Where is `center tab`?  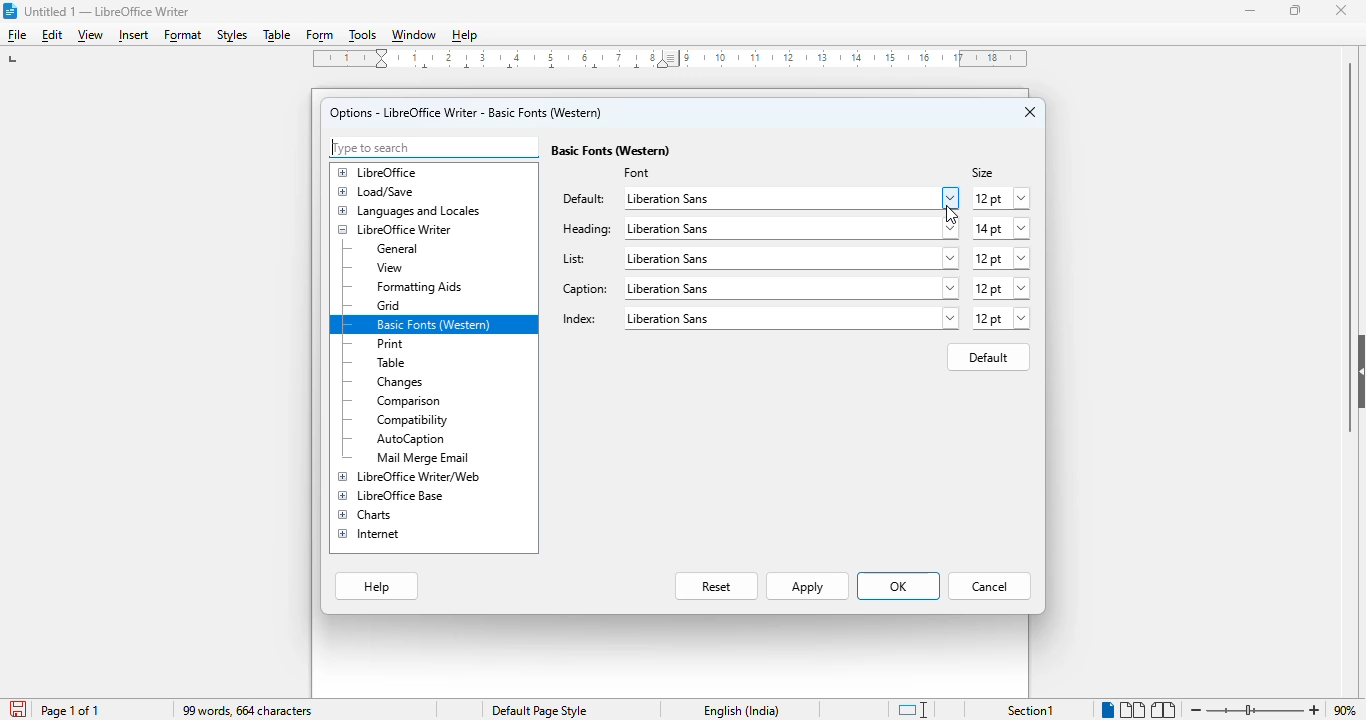 center tab is located at coordinates (424, 70).